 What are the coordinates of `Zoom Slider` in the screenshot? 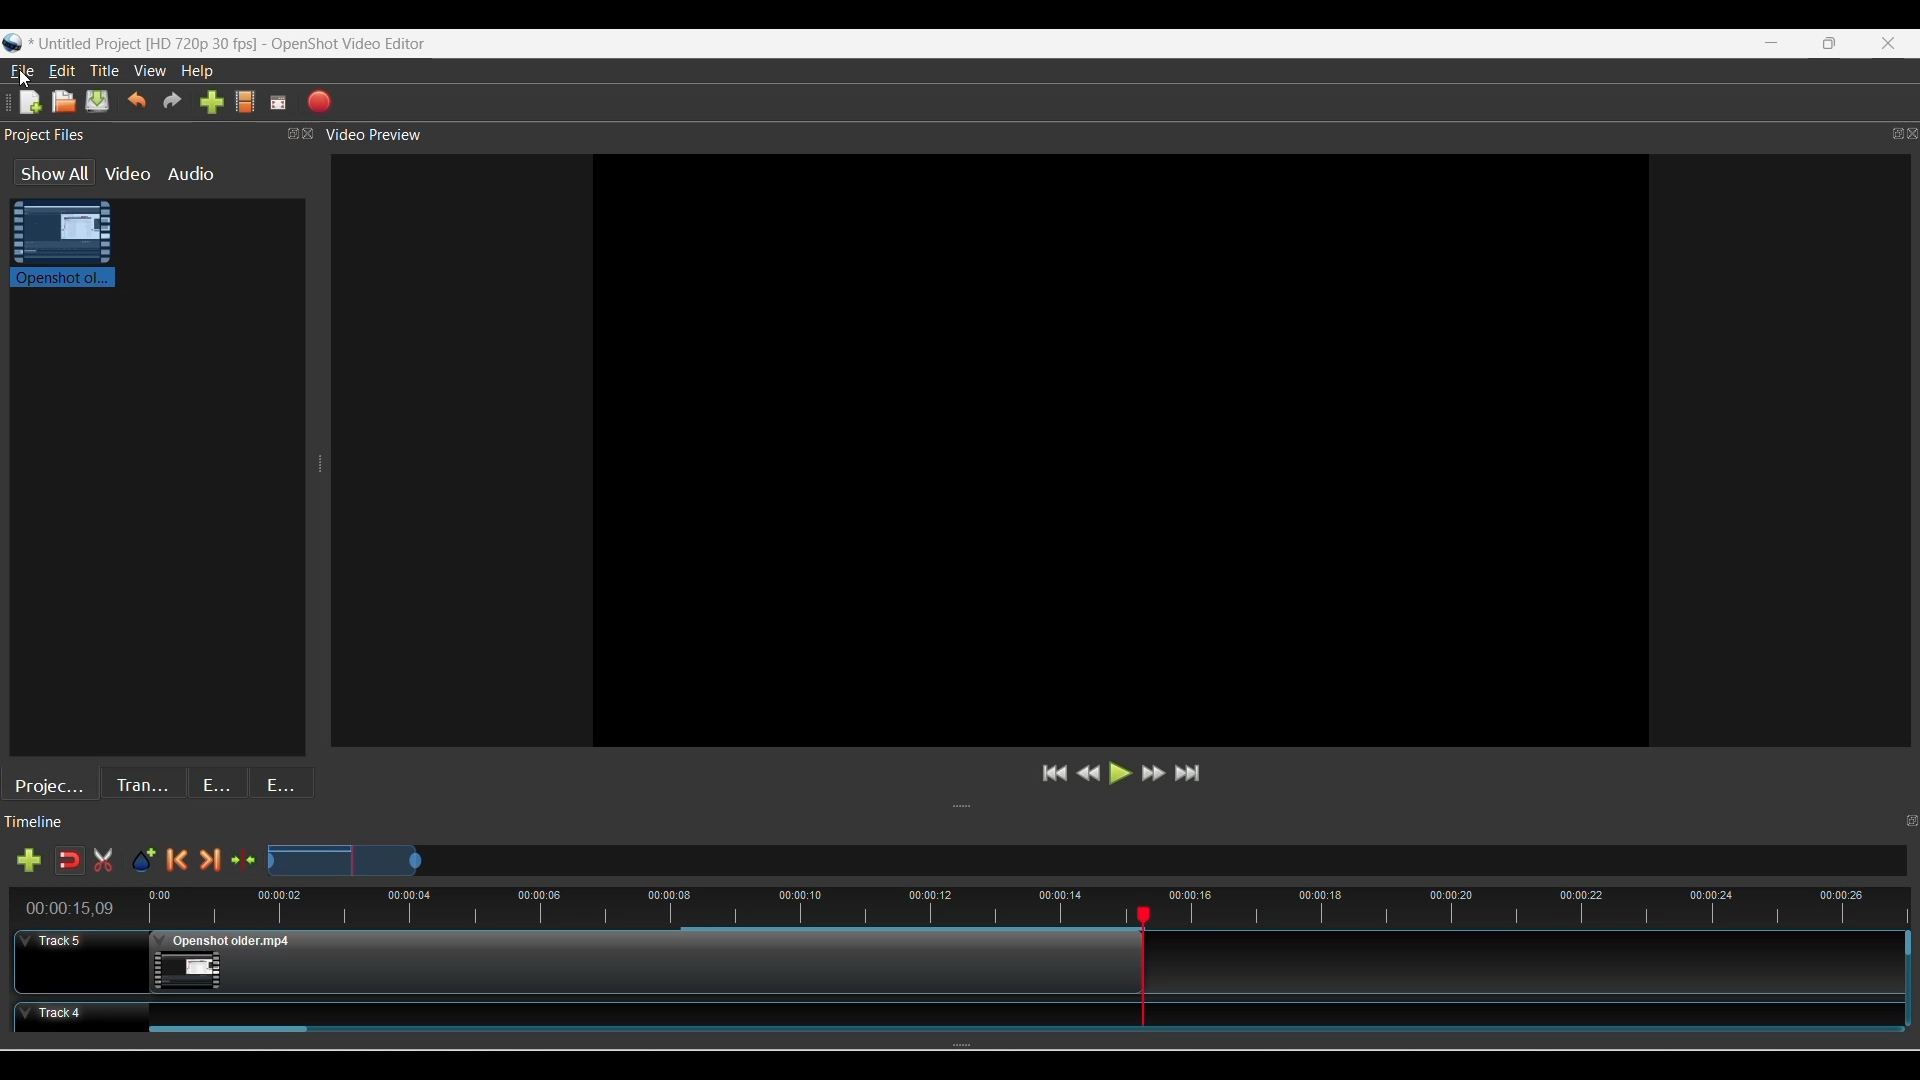 It's located at (1085, 861).